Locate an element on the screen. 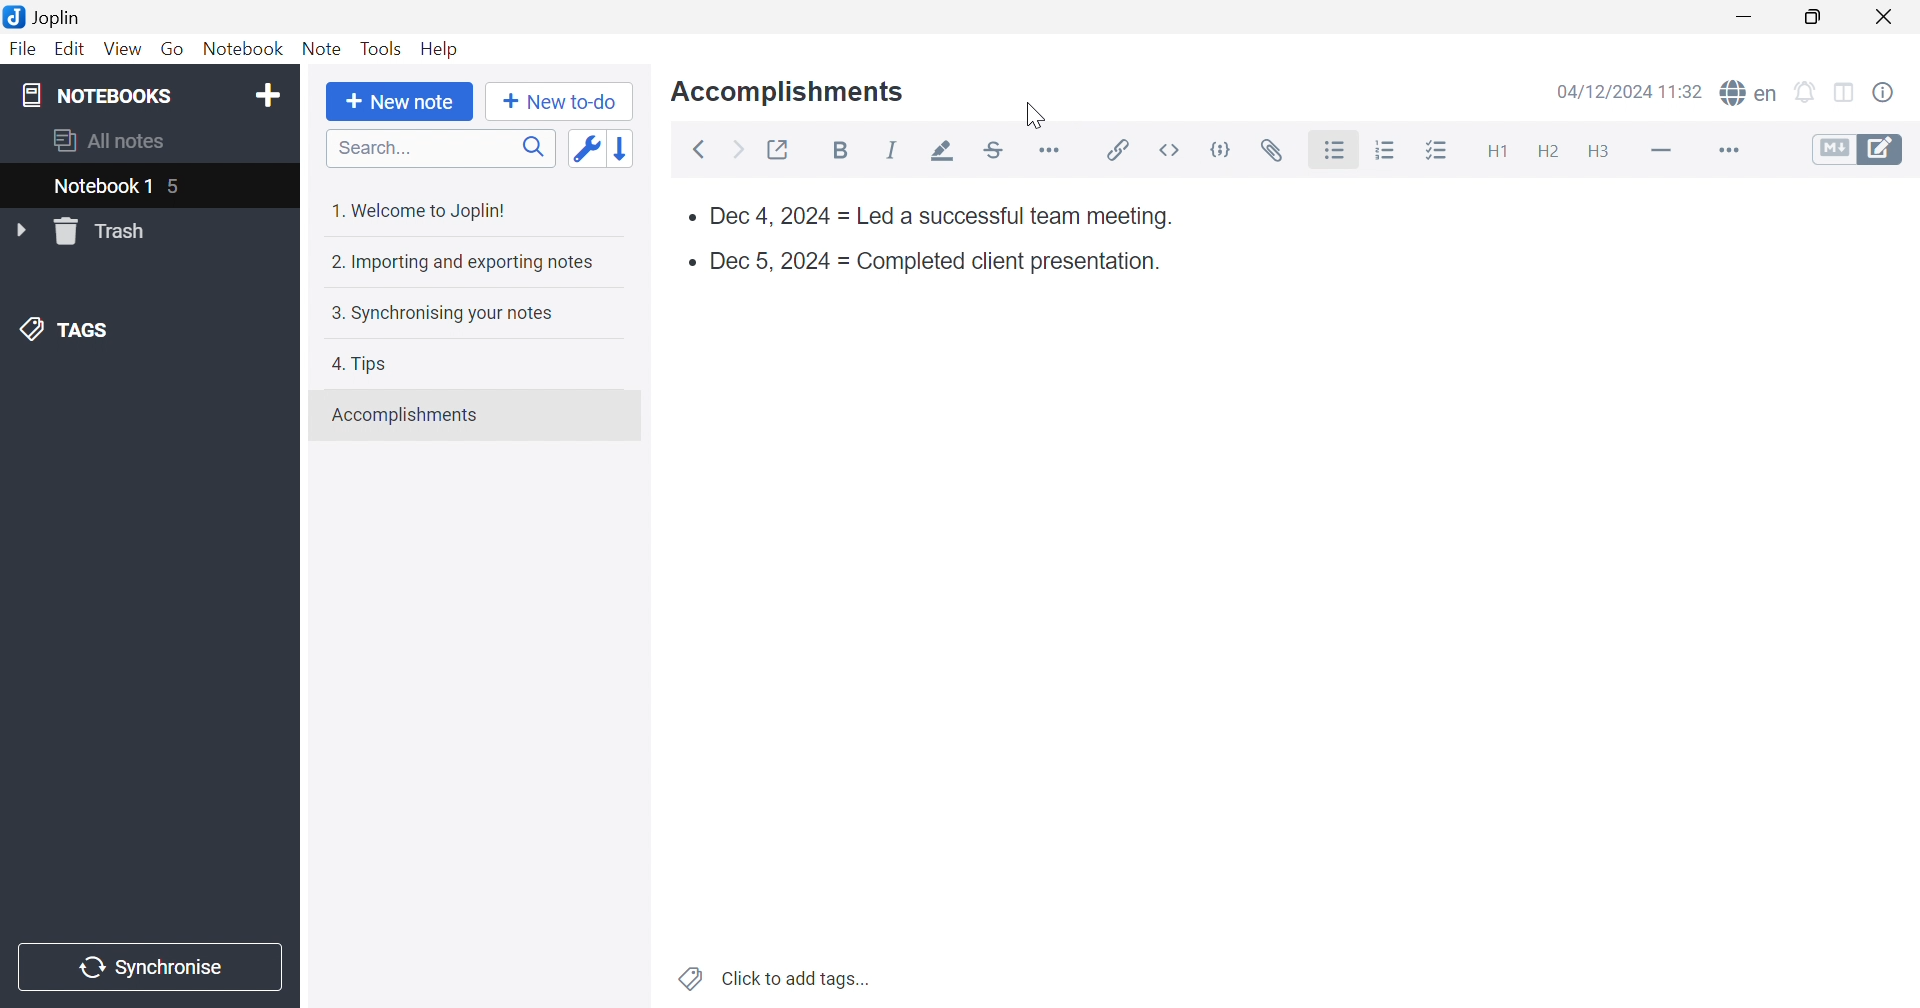  Add notebook is located at coordinates (267, 96).